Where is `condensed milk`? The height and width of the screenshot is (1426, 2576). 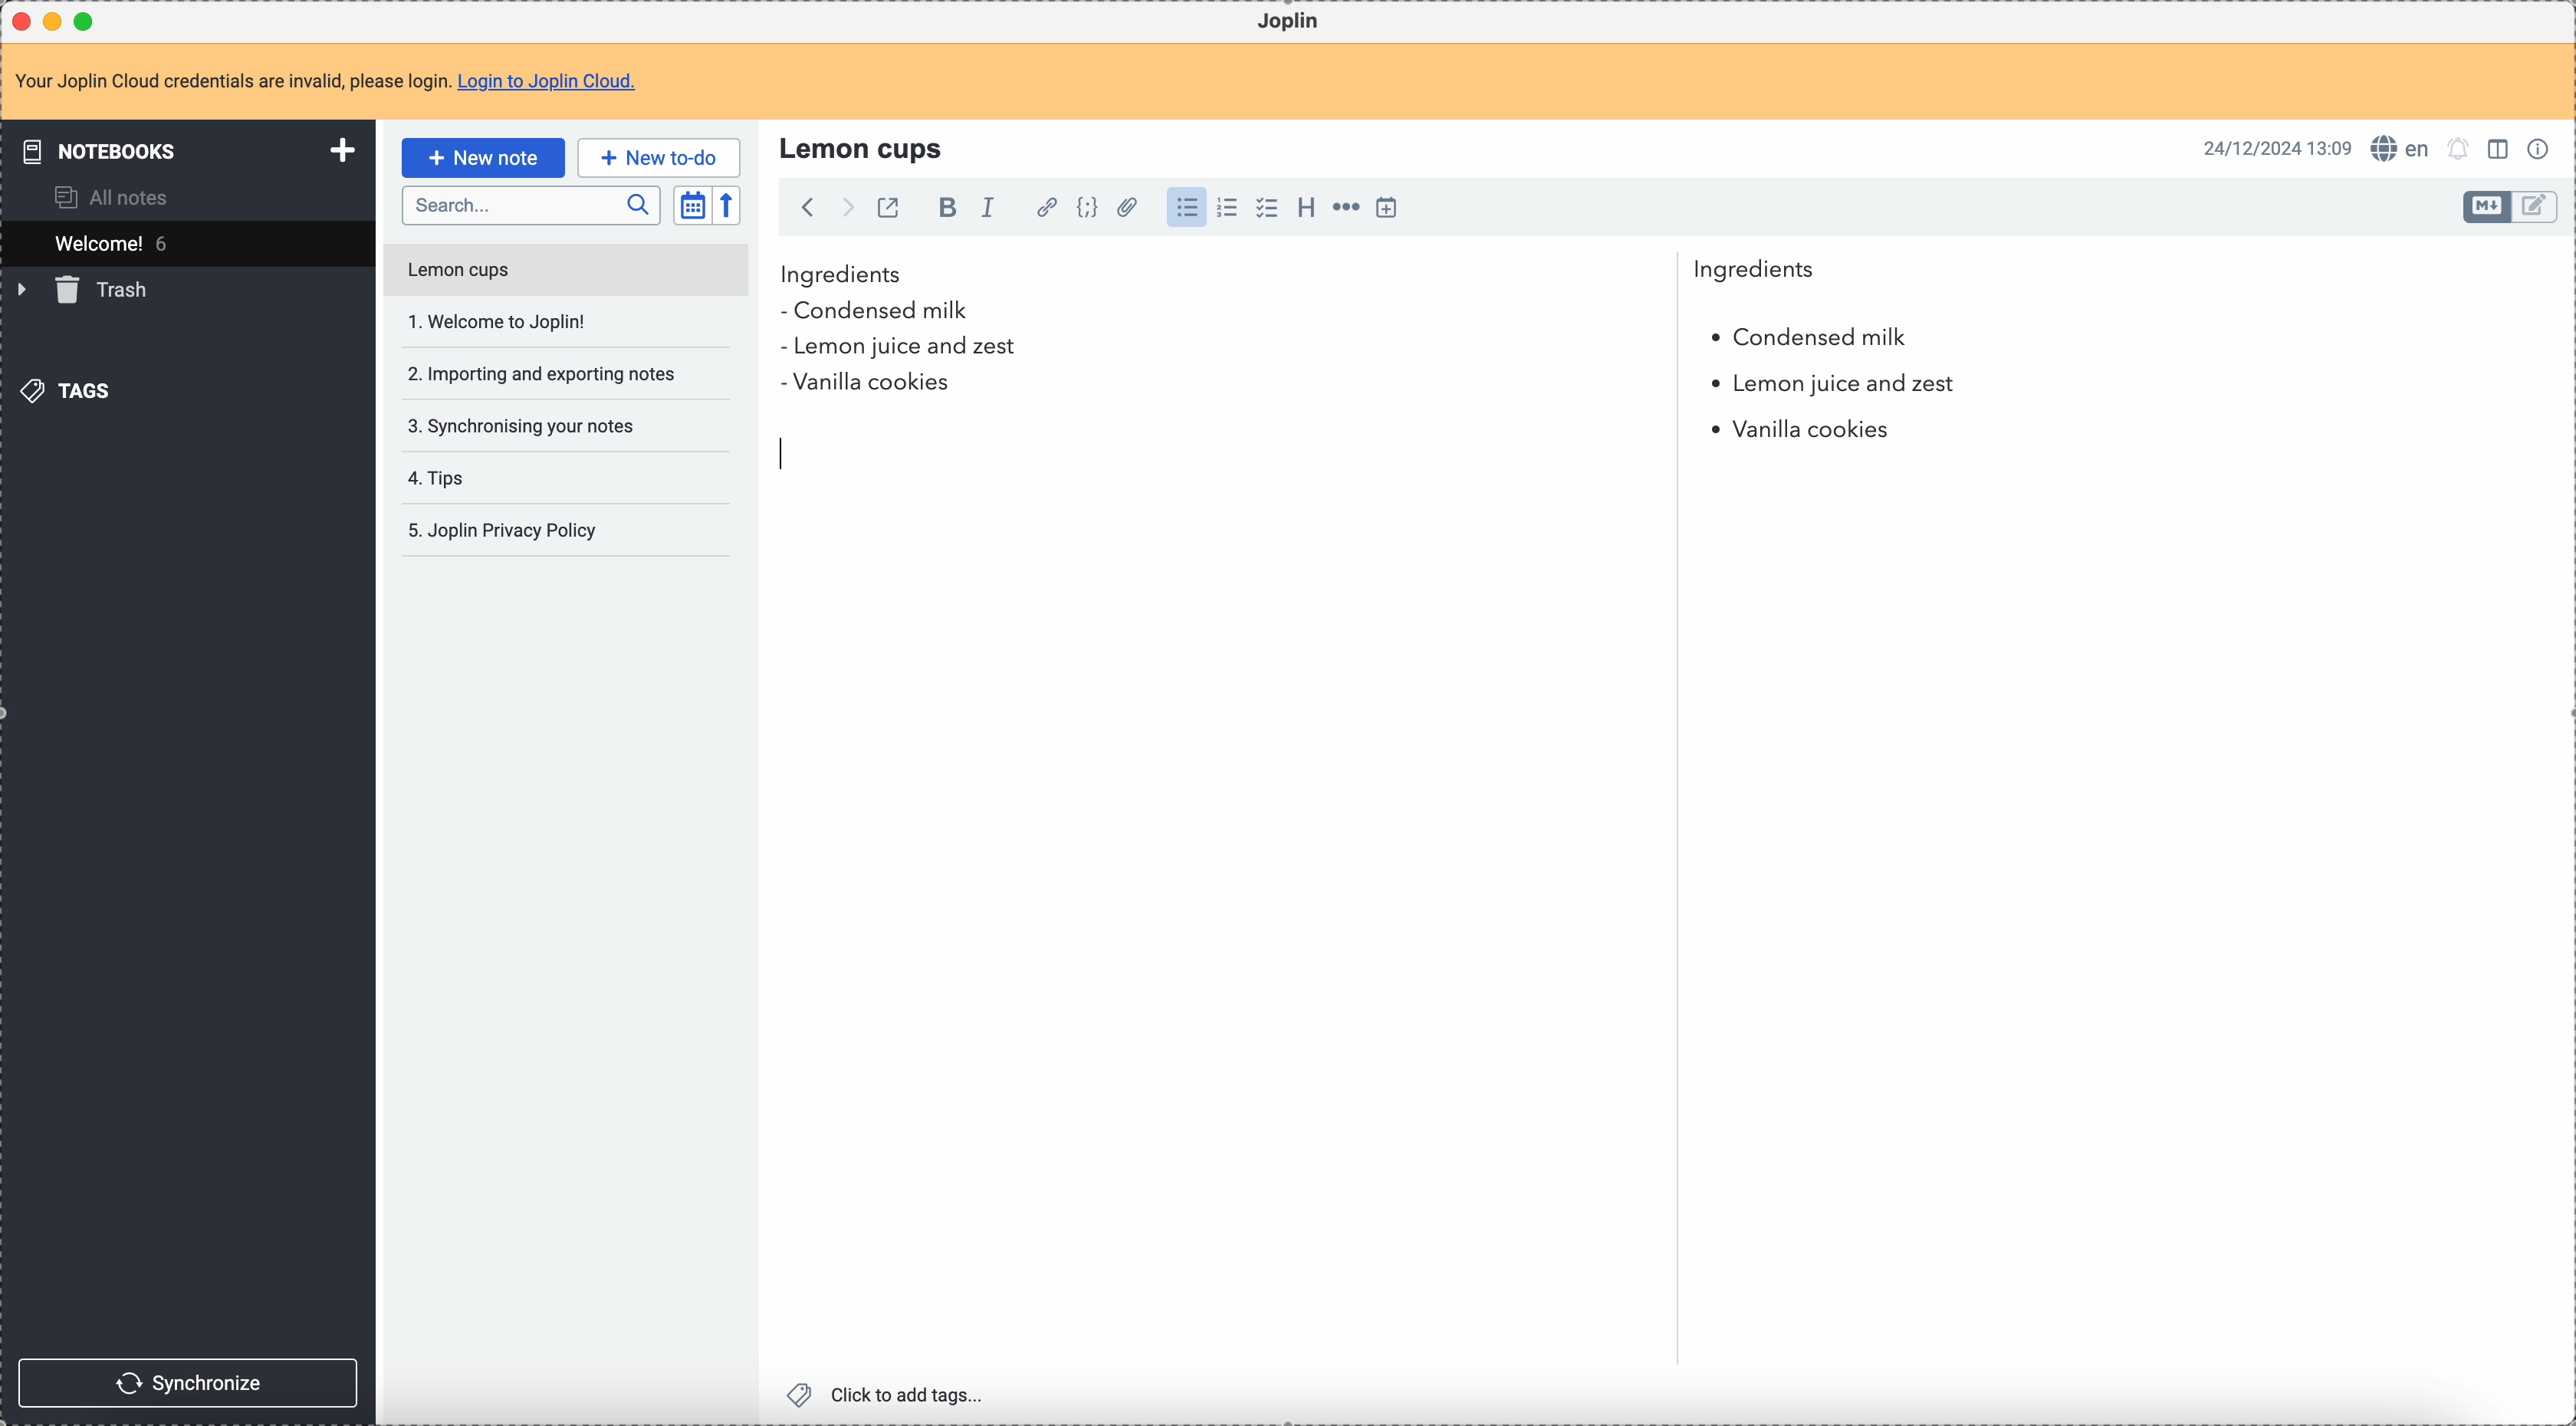
condensed milk is located at coordinates (1807, 338).